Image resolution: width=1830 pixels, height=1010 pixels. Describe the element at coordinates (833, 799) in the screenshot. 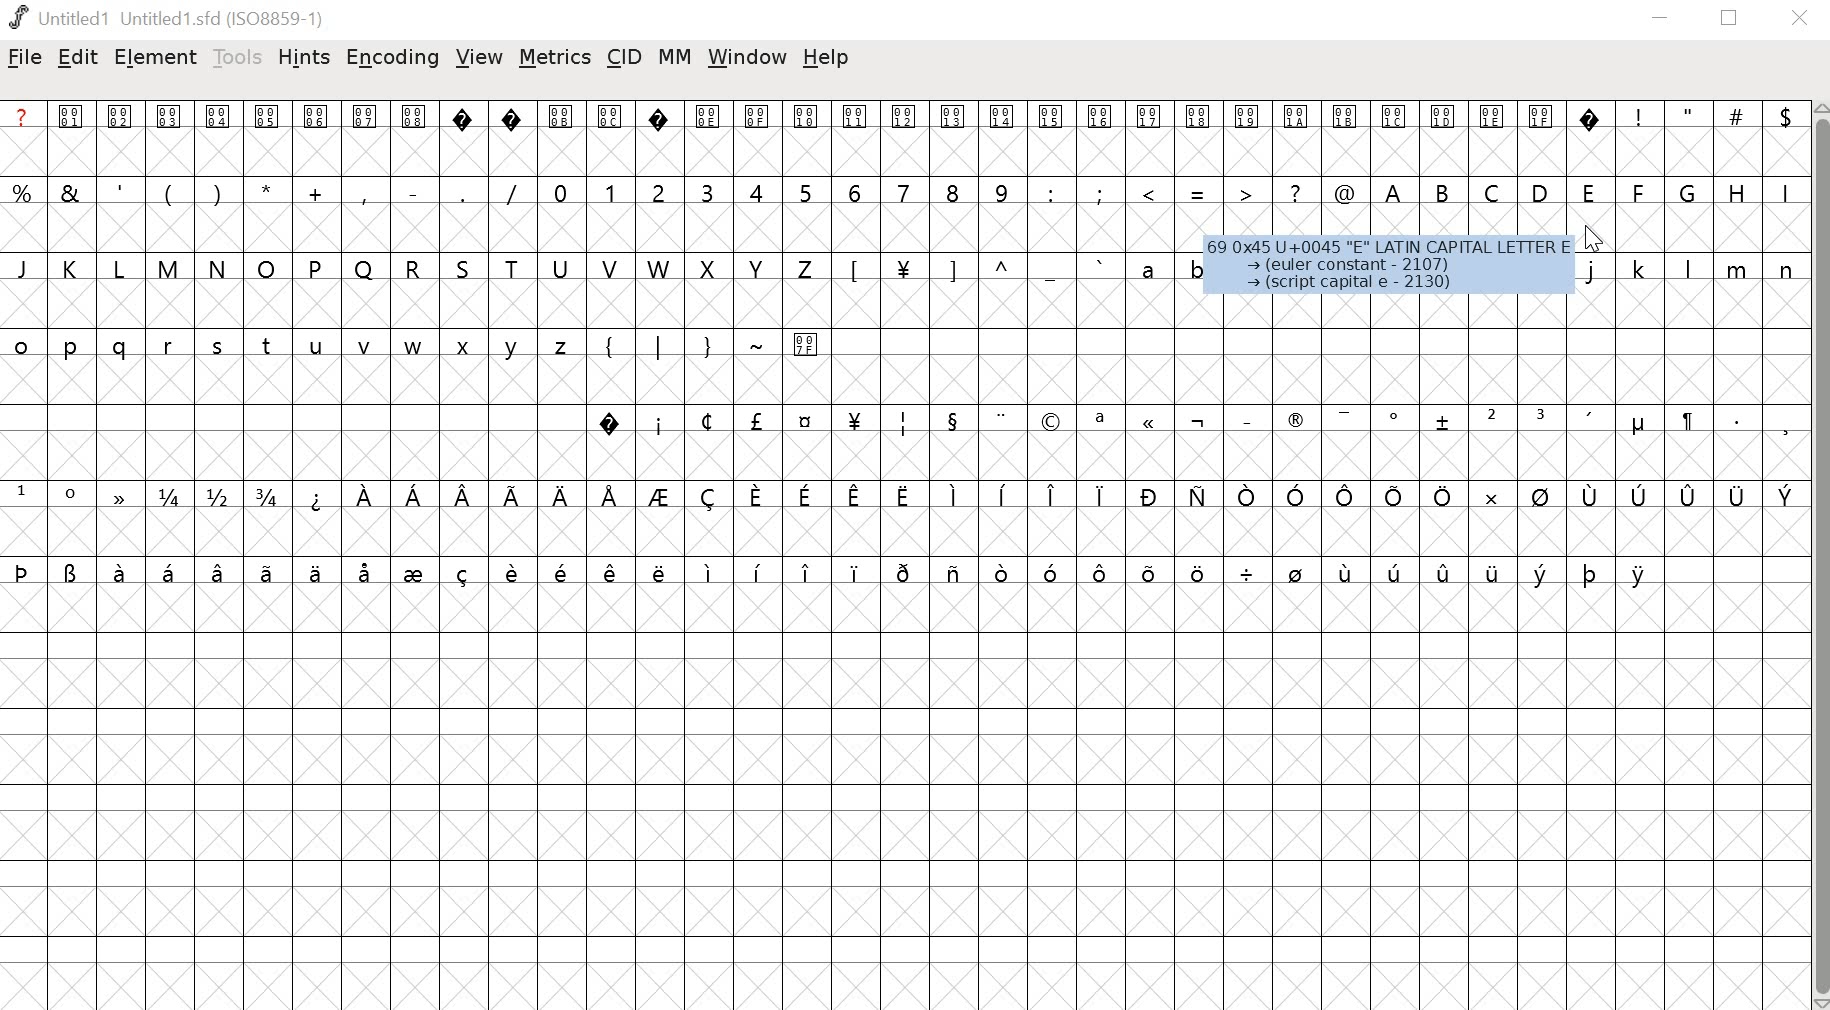

I see `empty cells` at that location.